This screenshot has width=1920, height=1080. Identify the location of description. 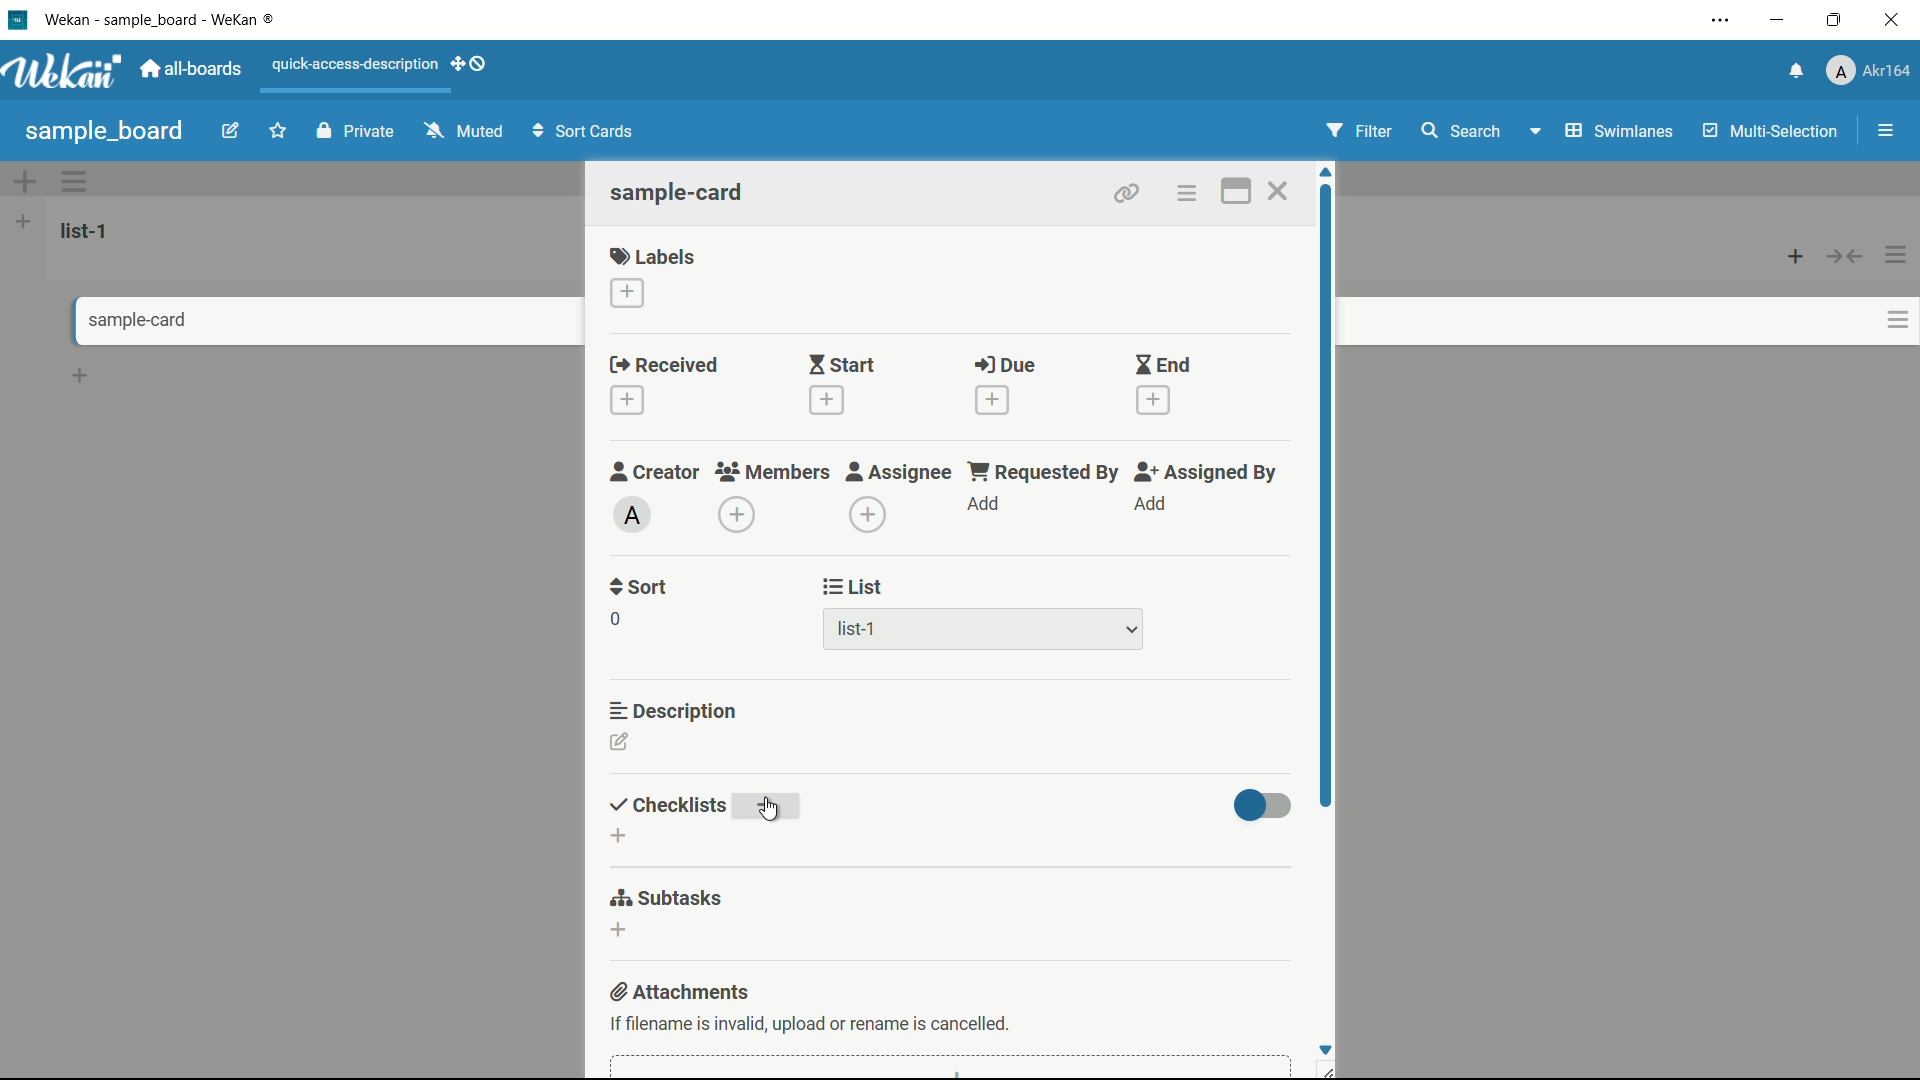
(675, 709).